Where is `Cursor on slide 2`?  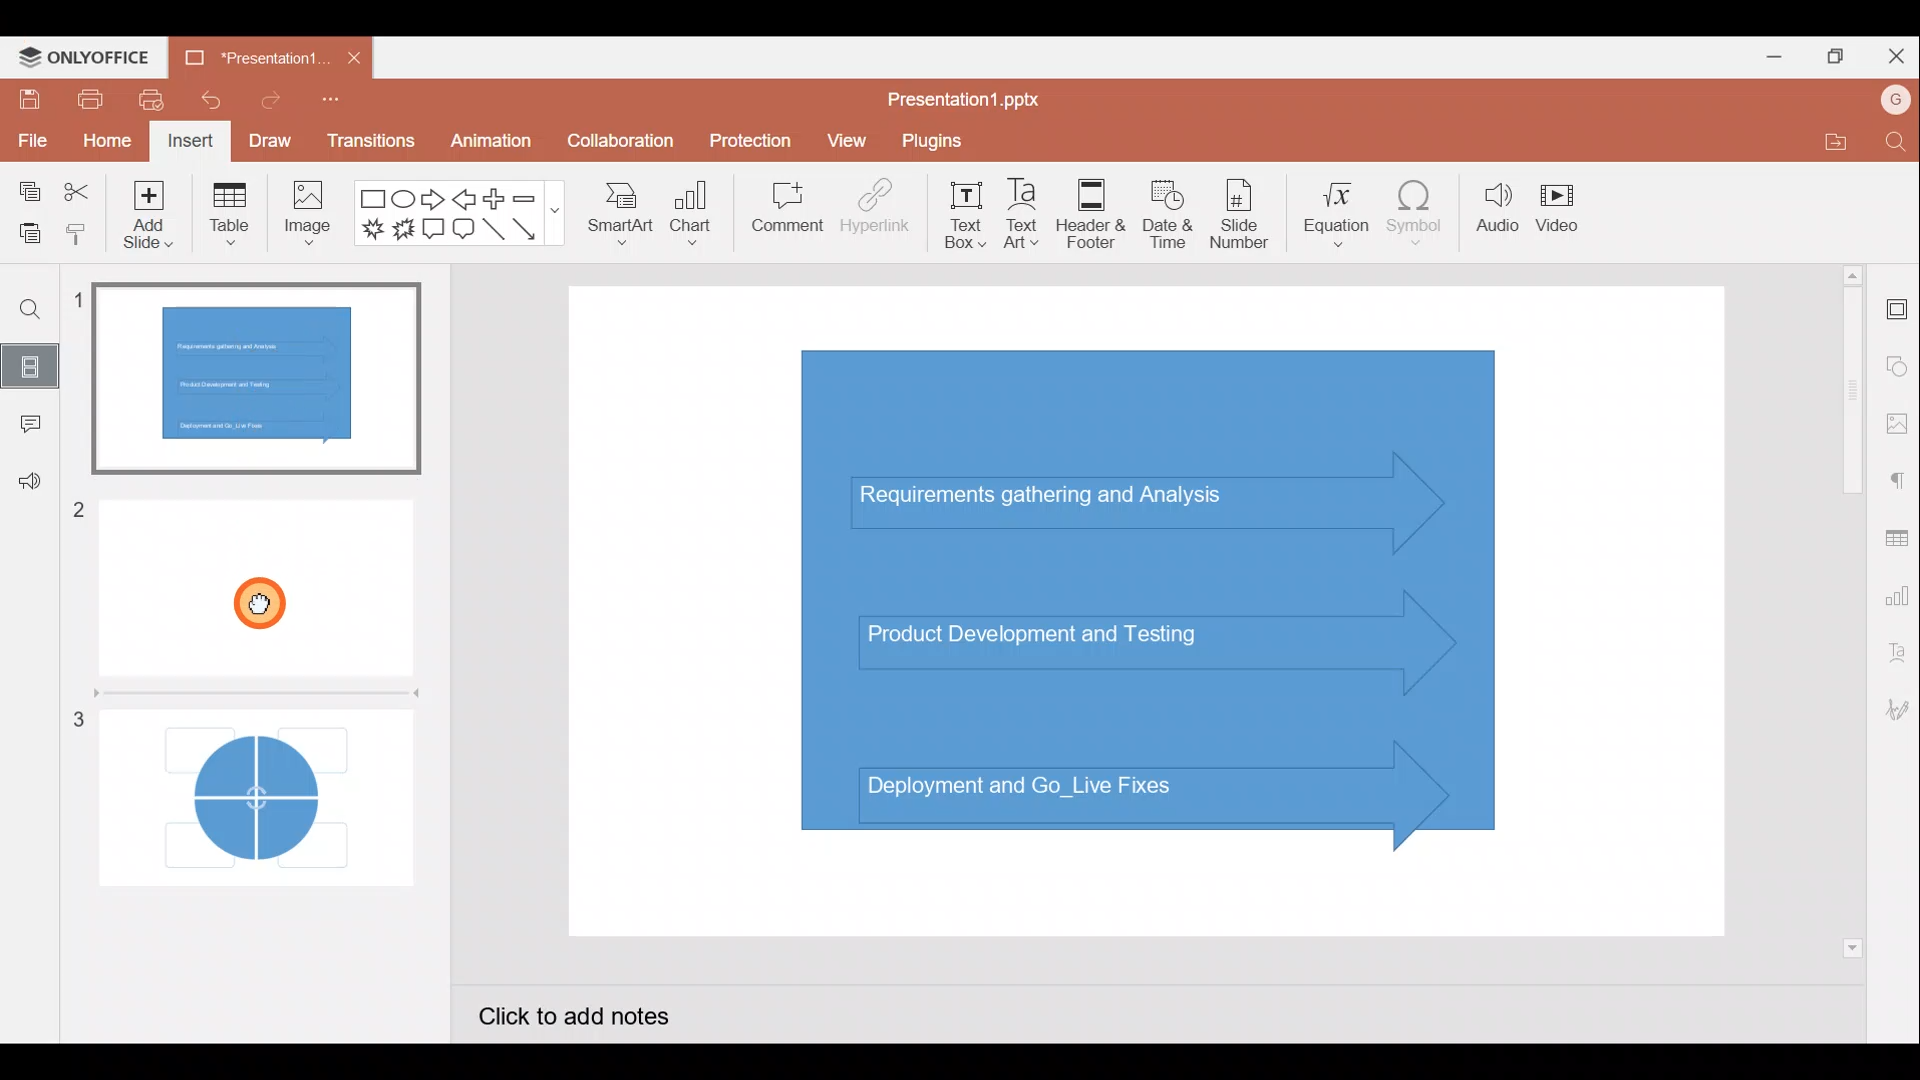
Cursor on slide 2 is located at coordinates (263, 596).